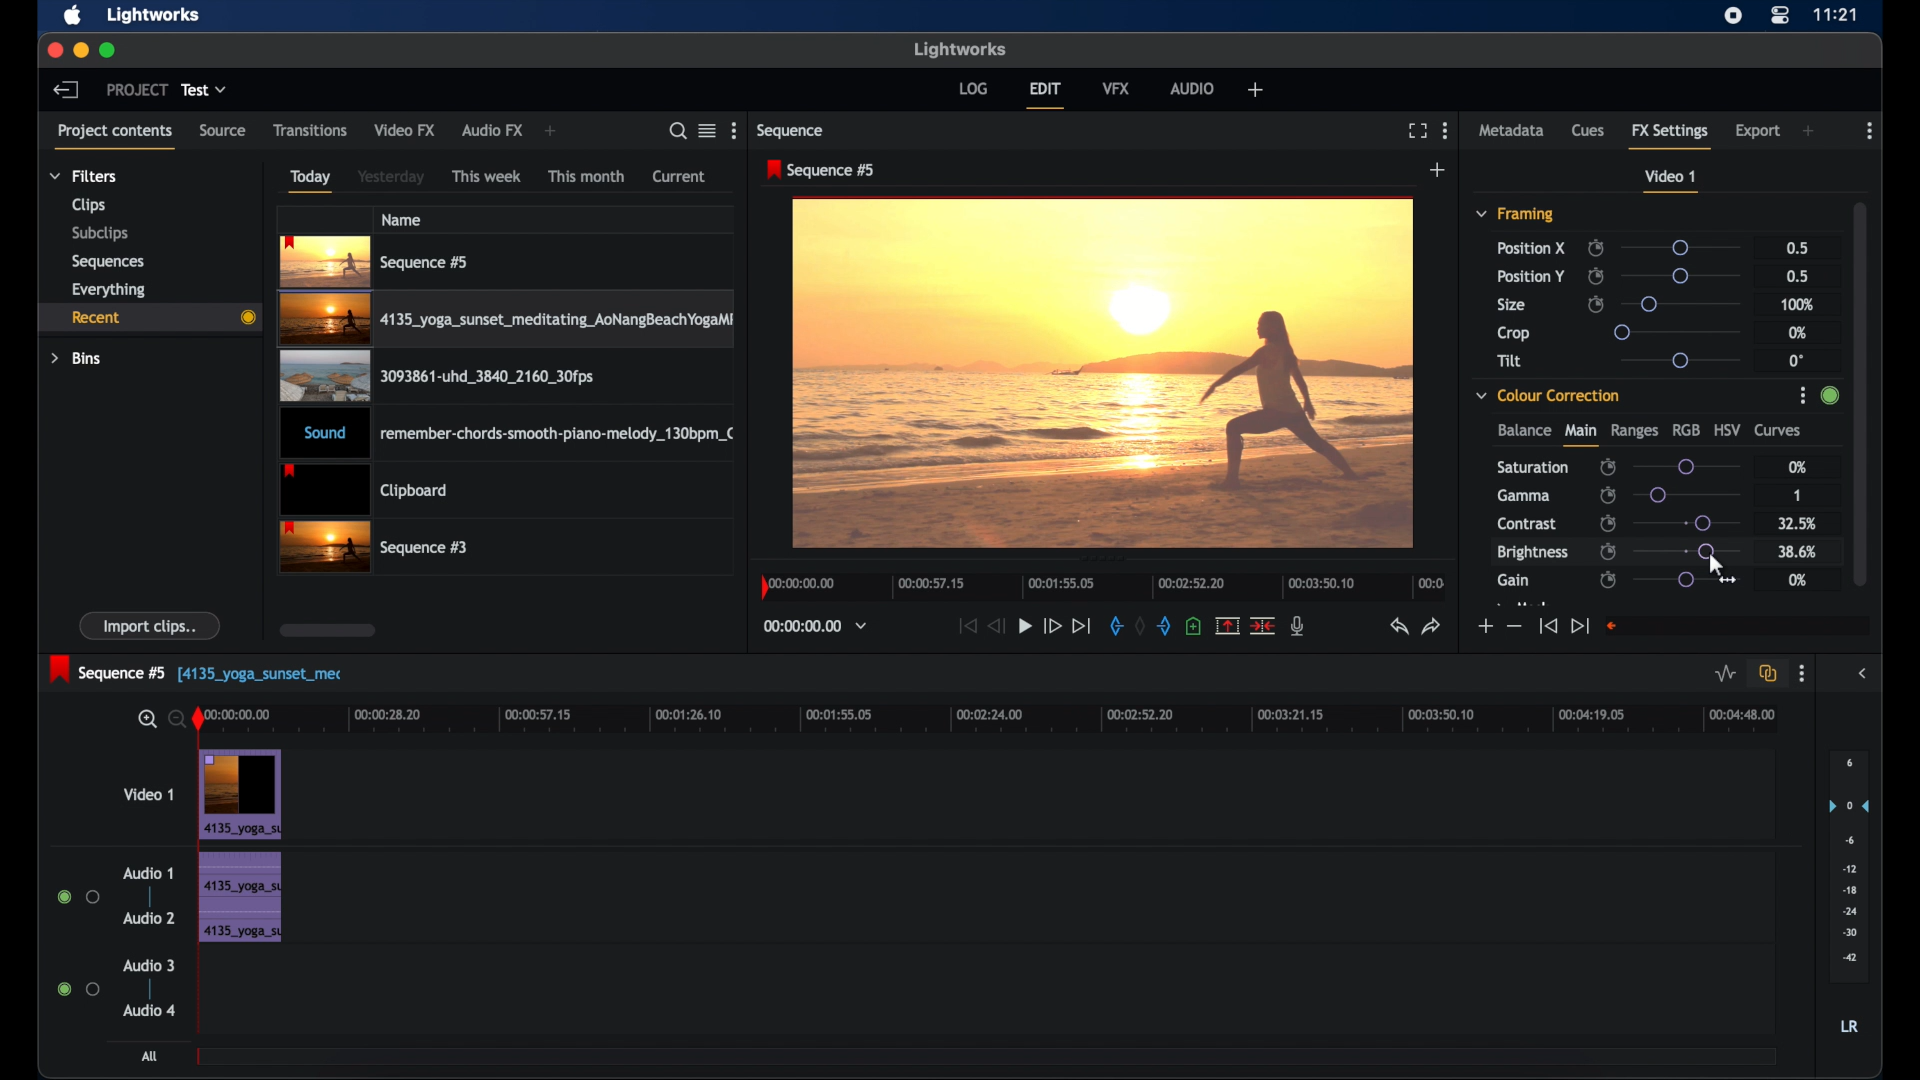 This screenshot has height=1080, width=1920. I want to click on moreoptions, so click(1446, 129).